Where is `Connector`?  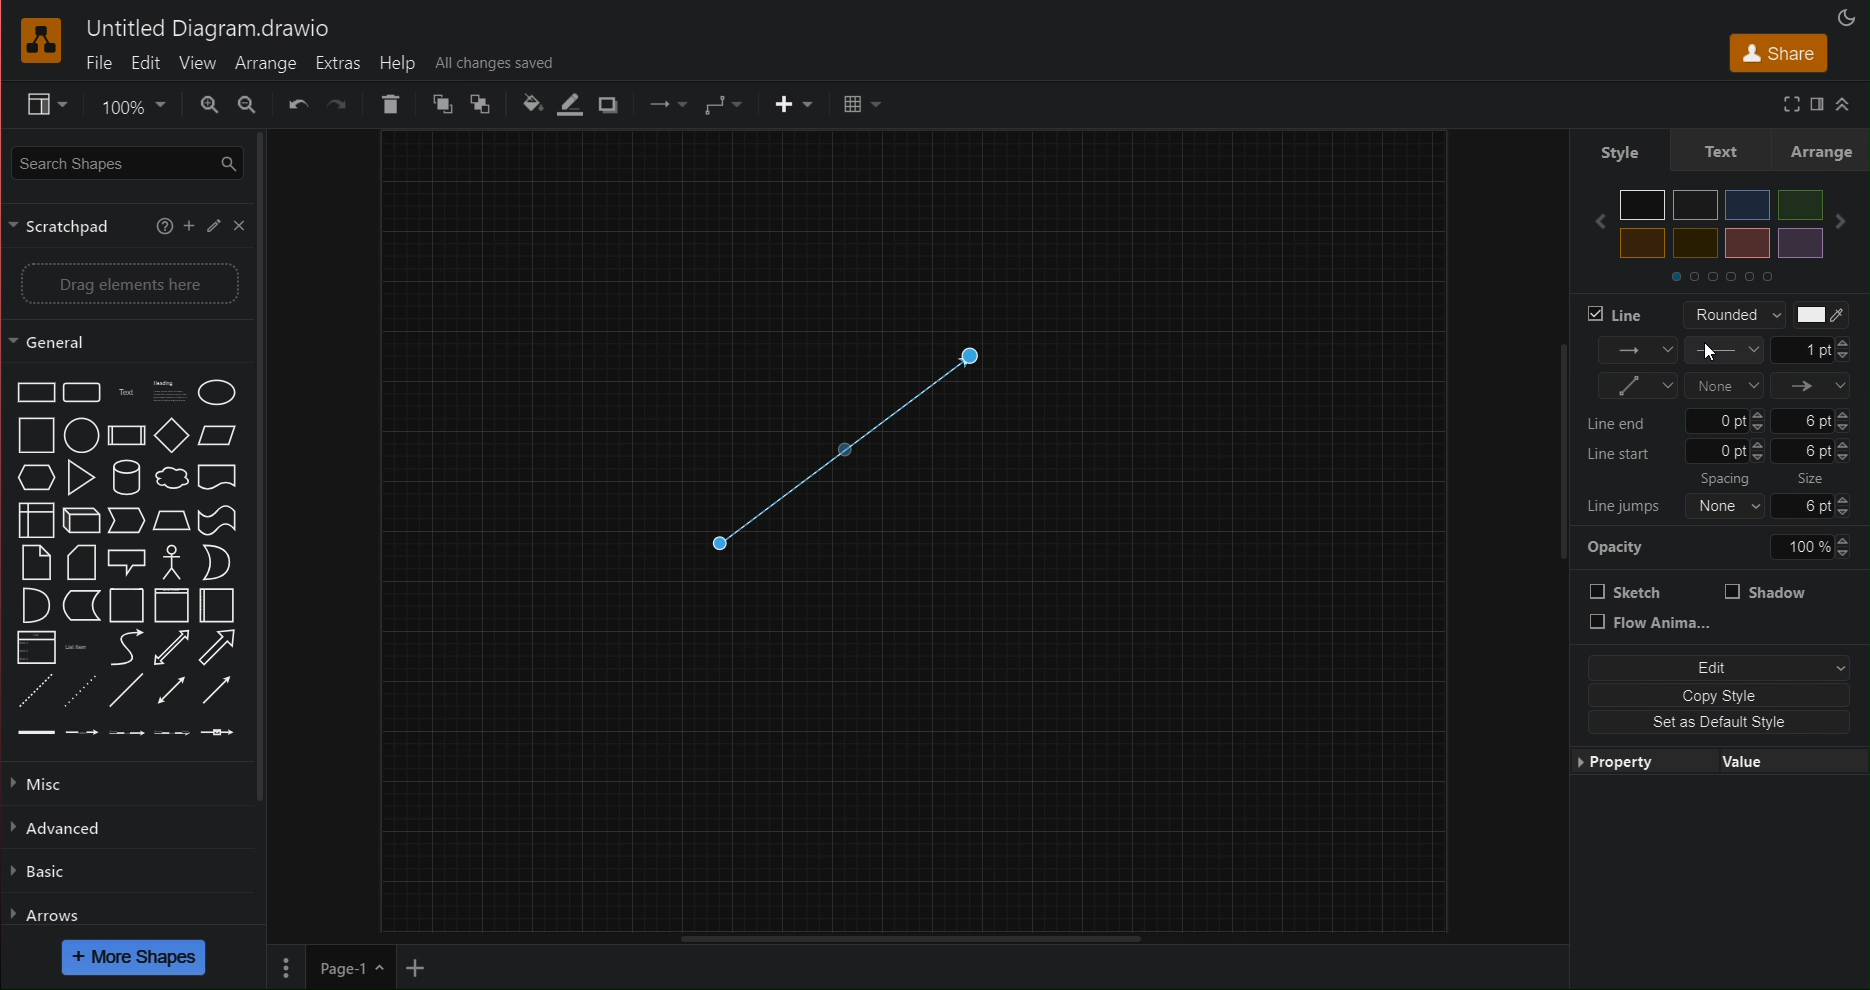 Connector is located at coordinates (723, 105).